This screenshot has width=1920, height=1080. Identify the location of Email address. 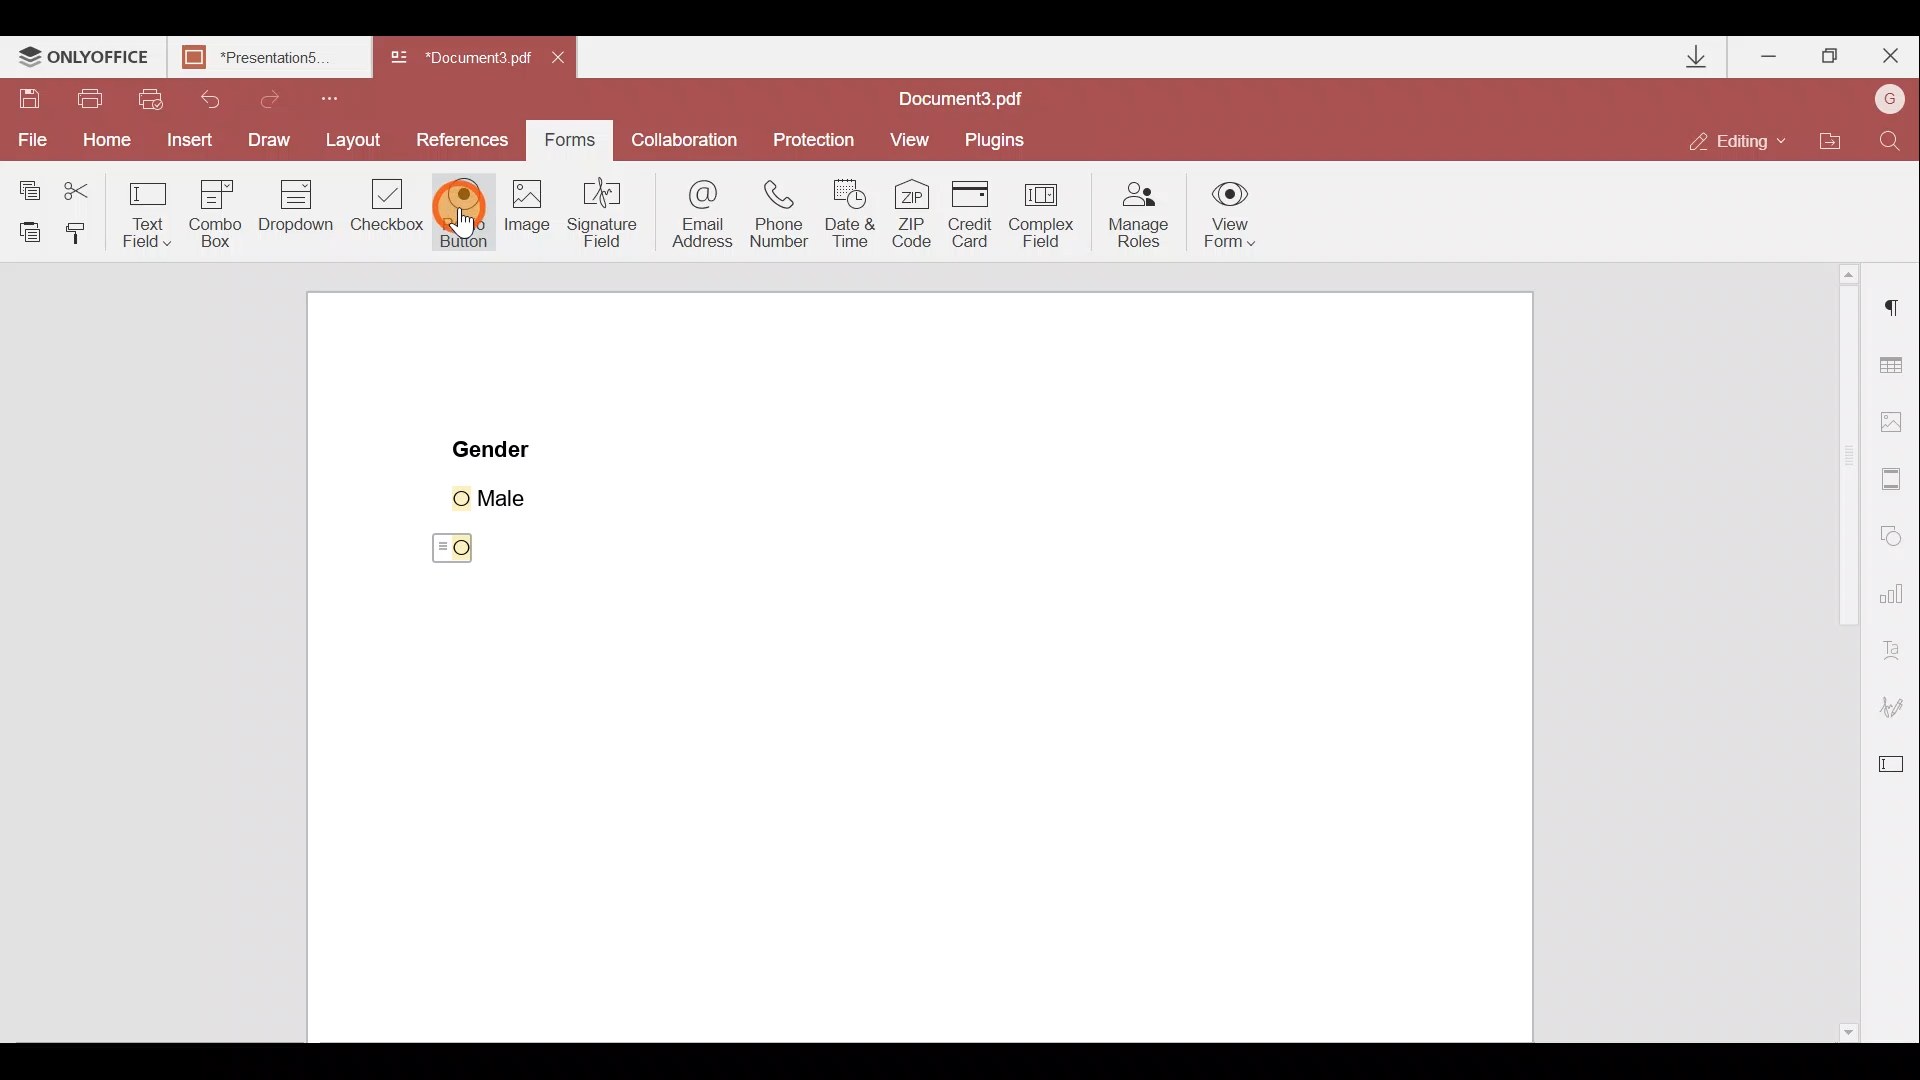
(700, 215).